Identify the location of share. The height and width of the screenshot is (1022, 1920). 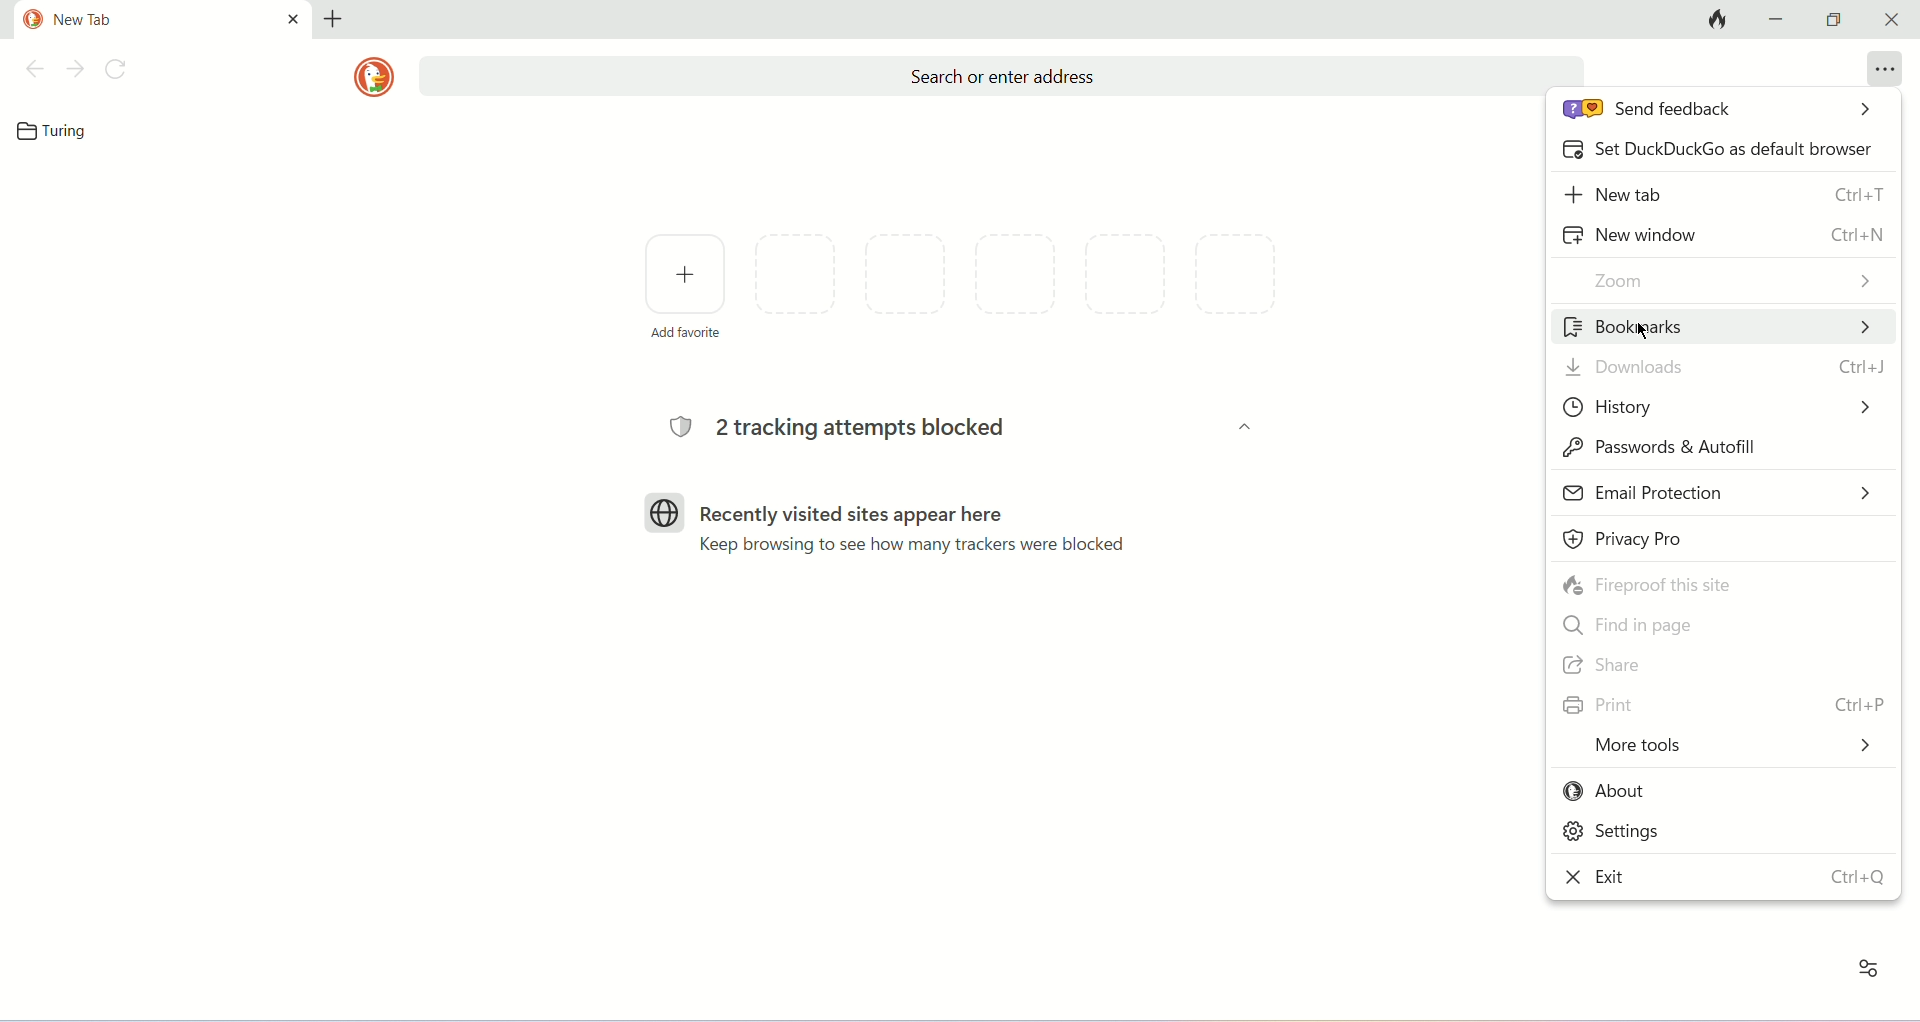
(1726, 668).